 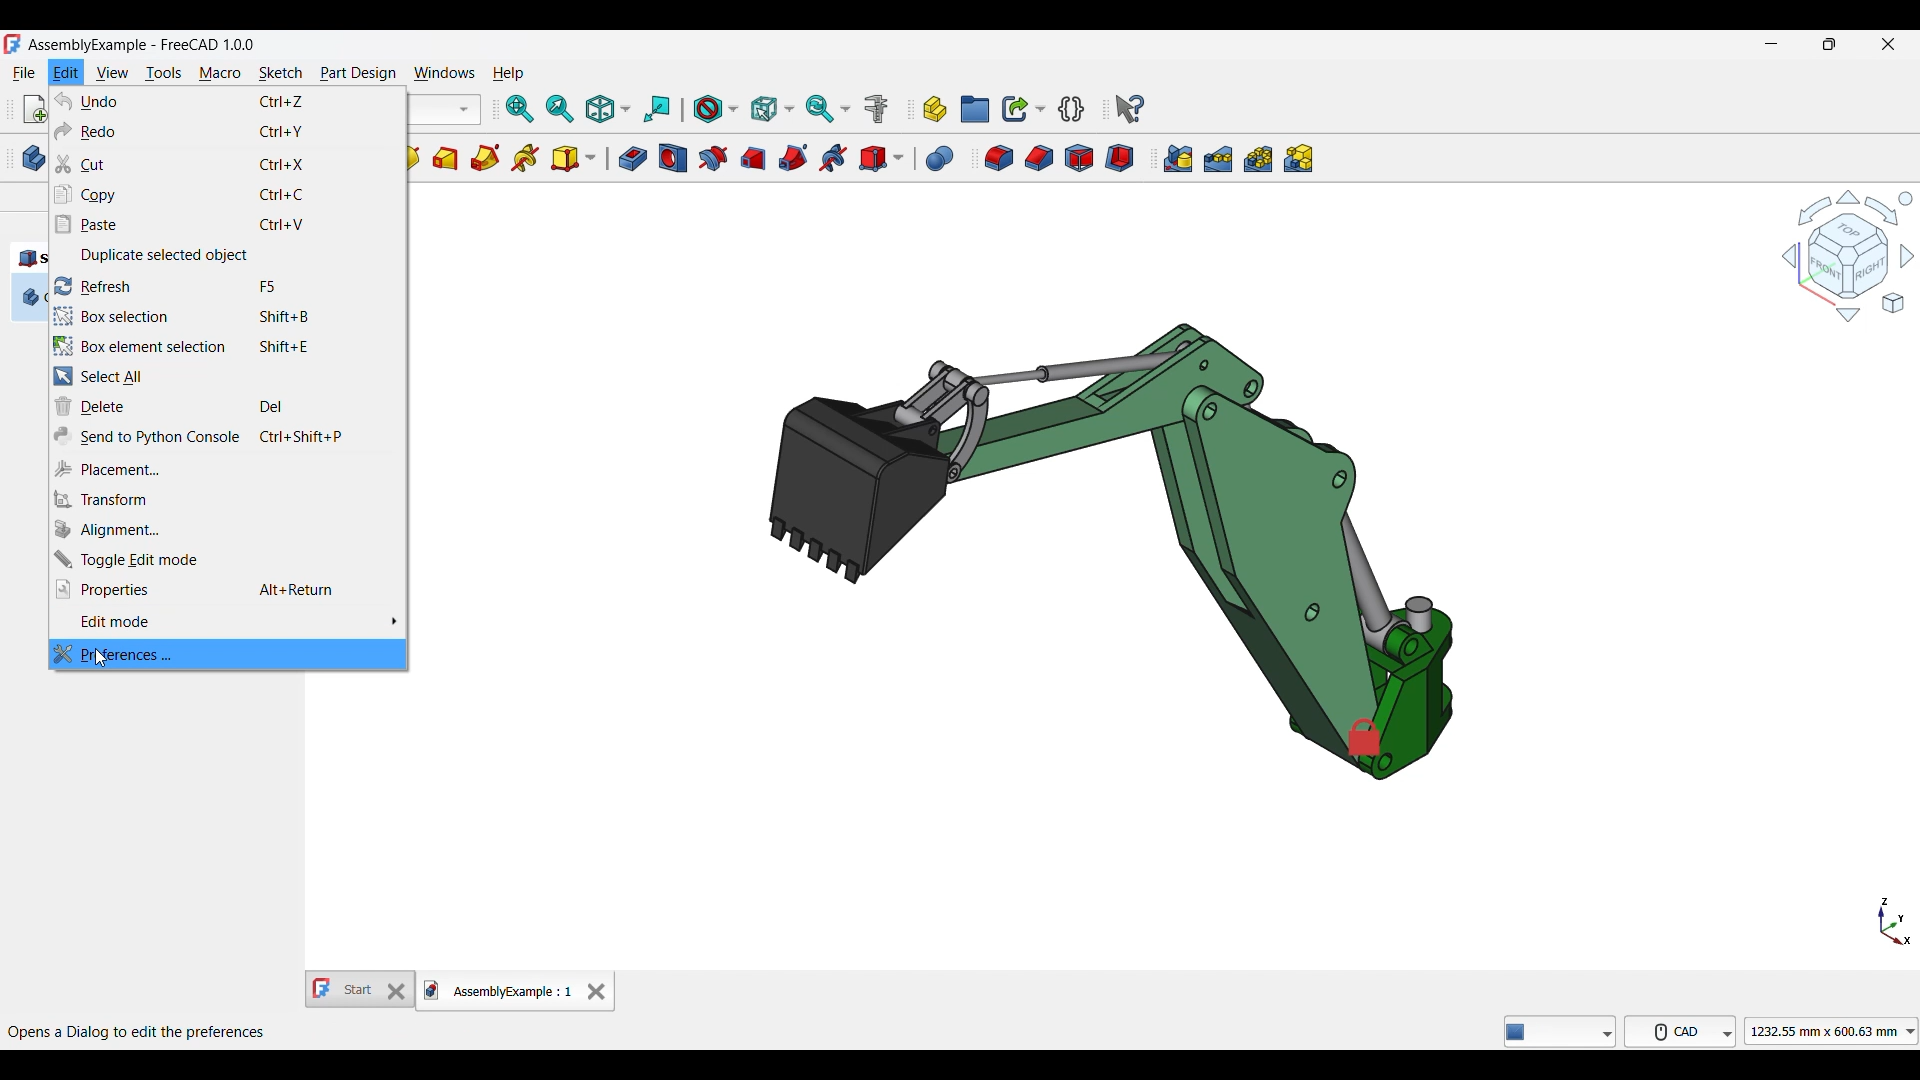 I want to click on Boolean operation, so click(x=939, y=159).